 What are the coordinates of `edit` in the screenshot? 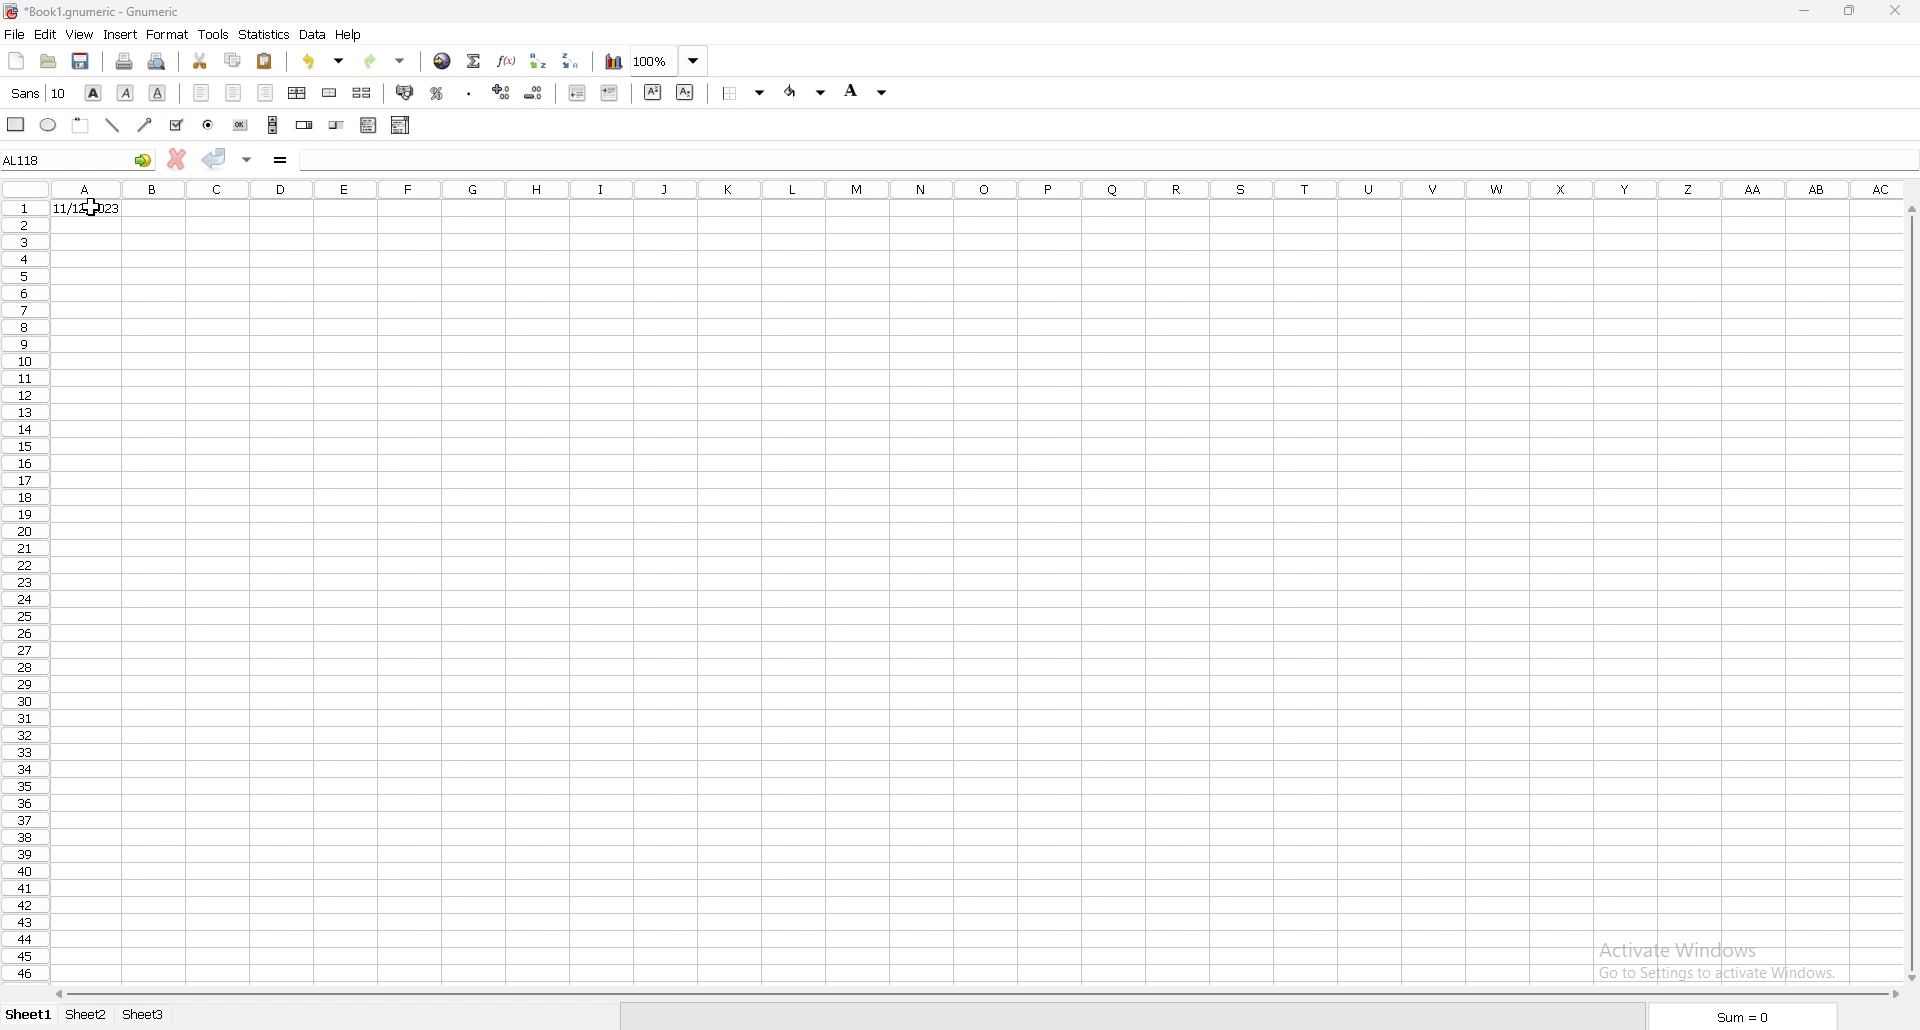 It's located at (46, 34).